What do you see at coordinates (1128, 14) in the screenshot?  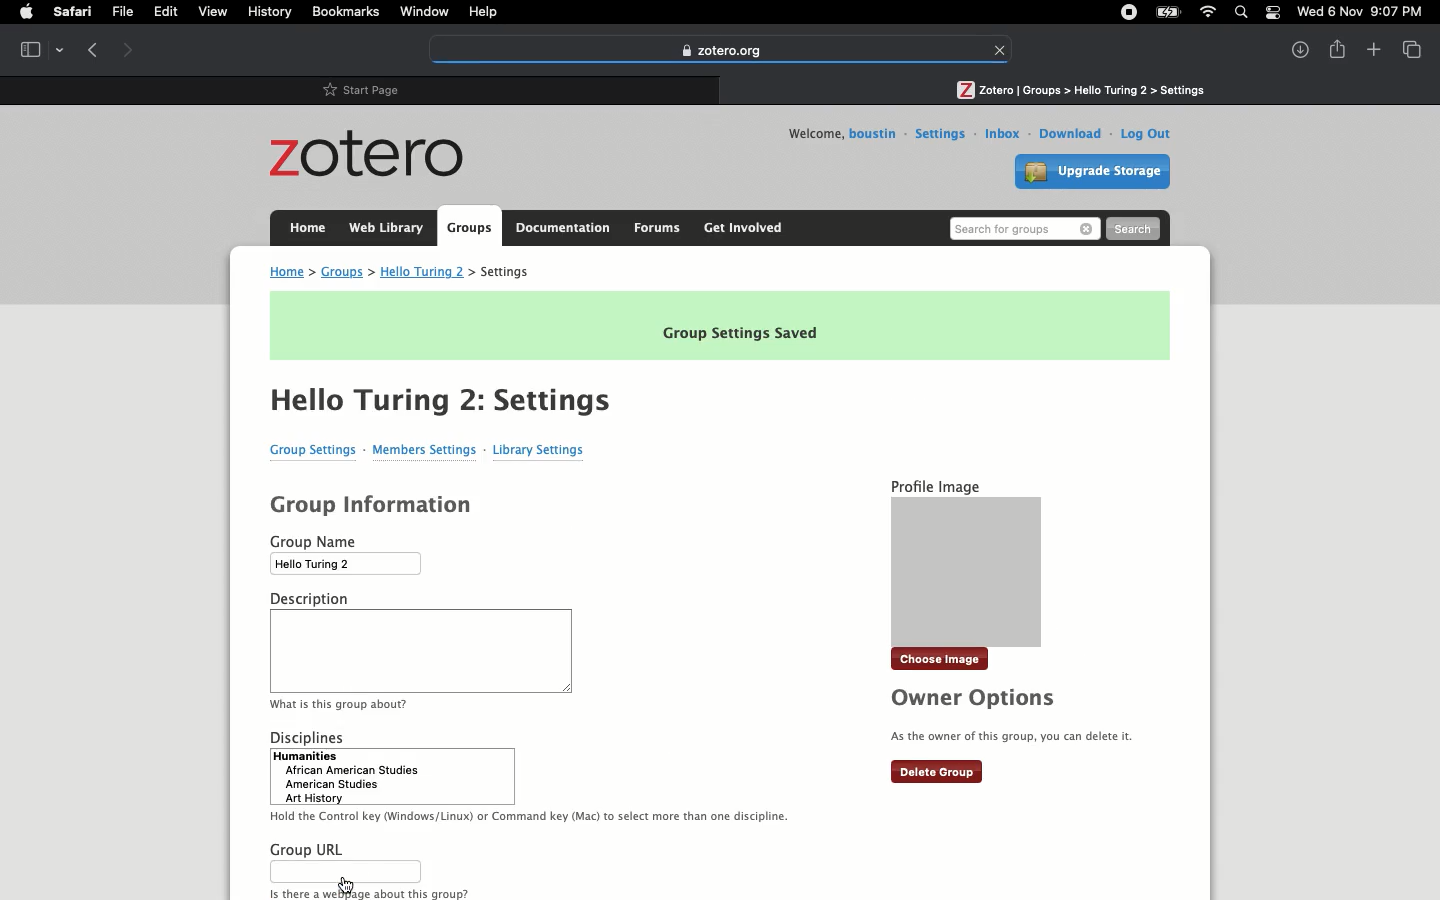 I see `Recording` at bounding box center [1128, 14].